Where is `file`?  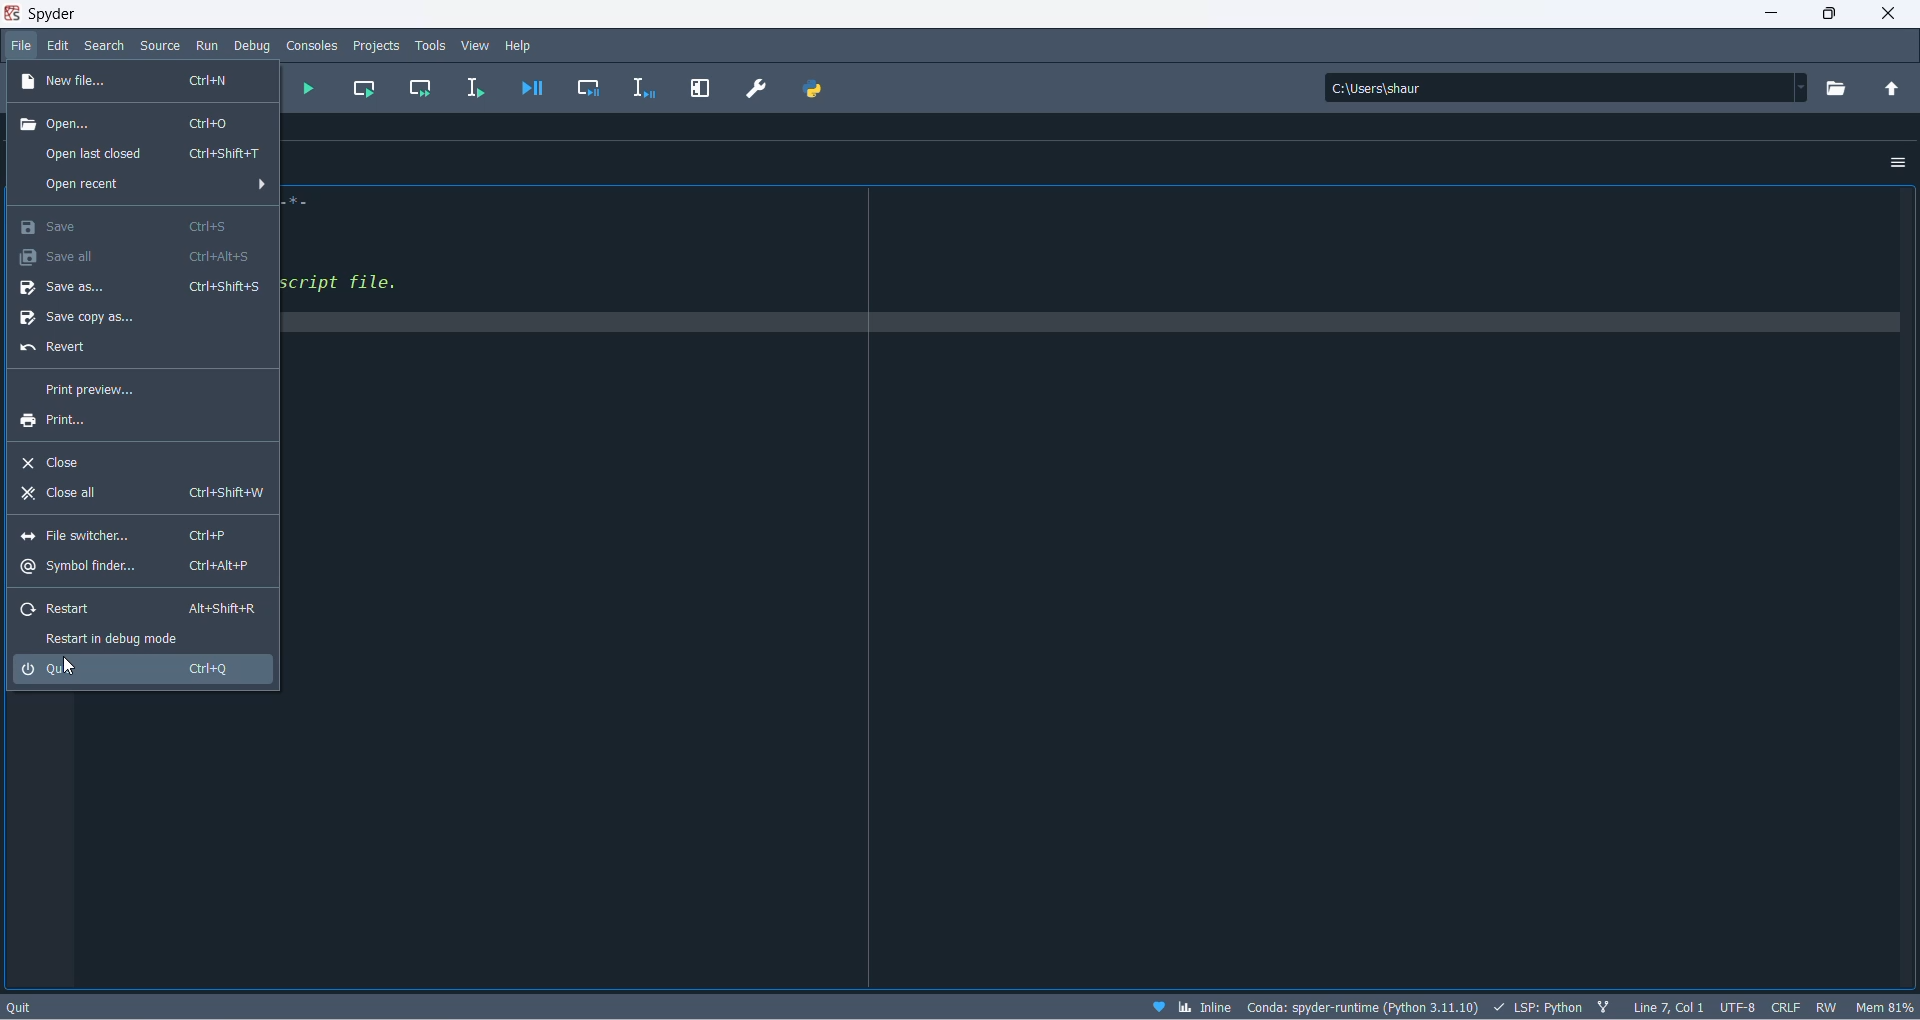 file is located at coordinates (25, 47).